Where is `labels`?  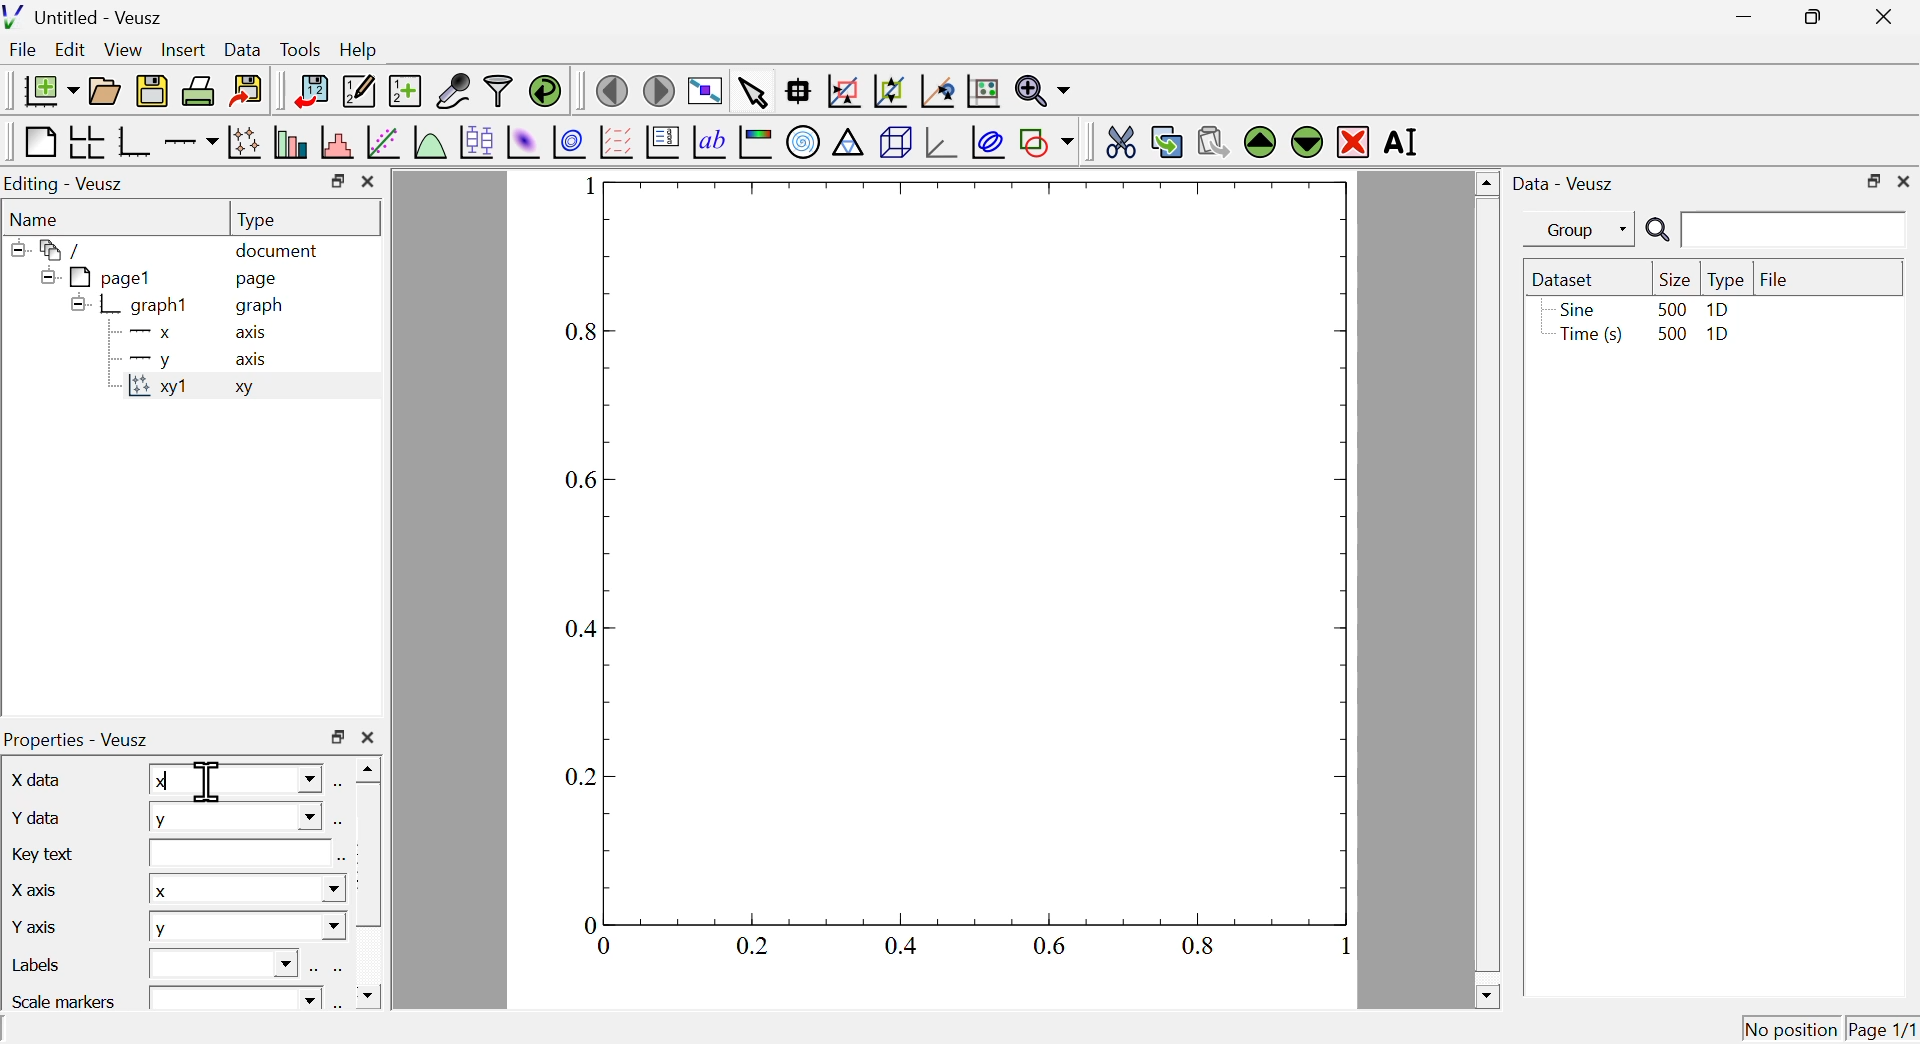 labels is located at coordinates (40, 965).